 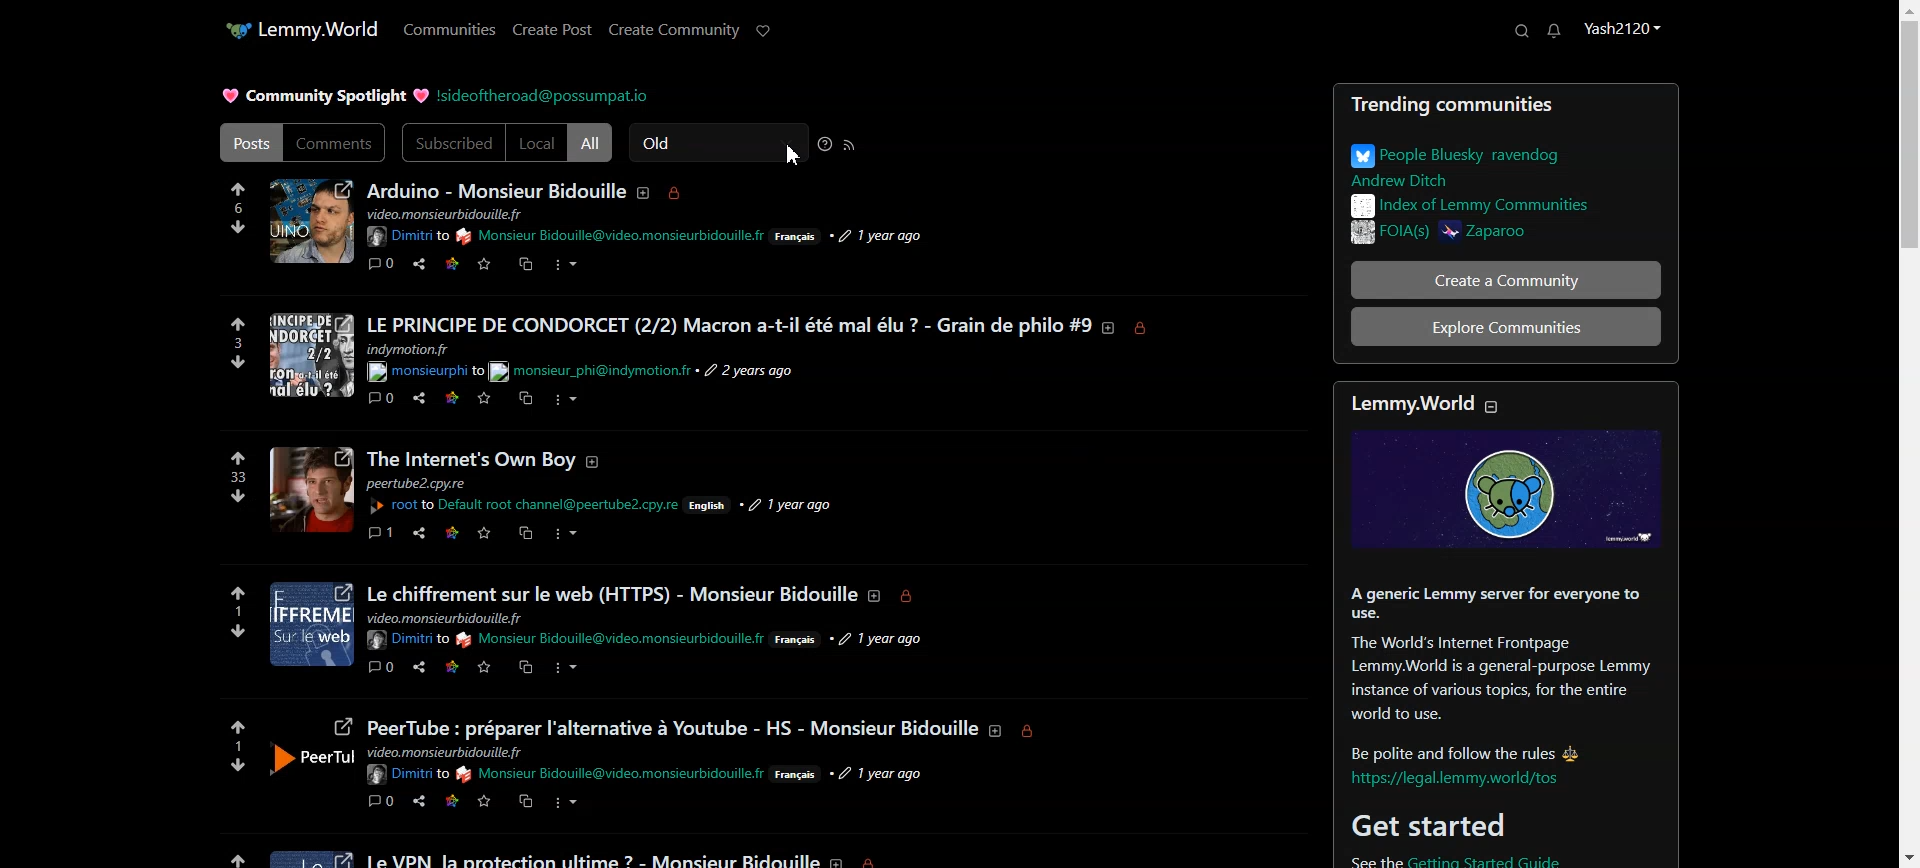 I want to click on locked, so click(x=1147, y=328).